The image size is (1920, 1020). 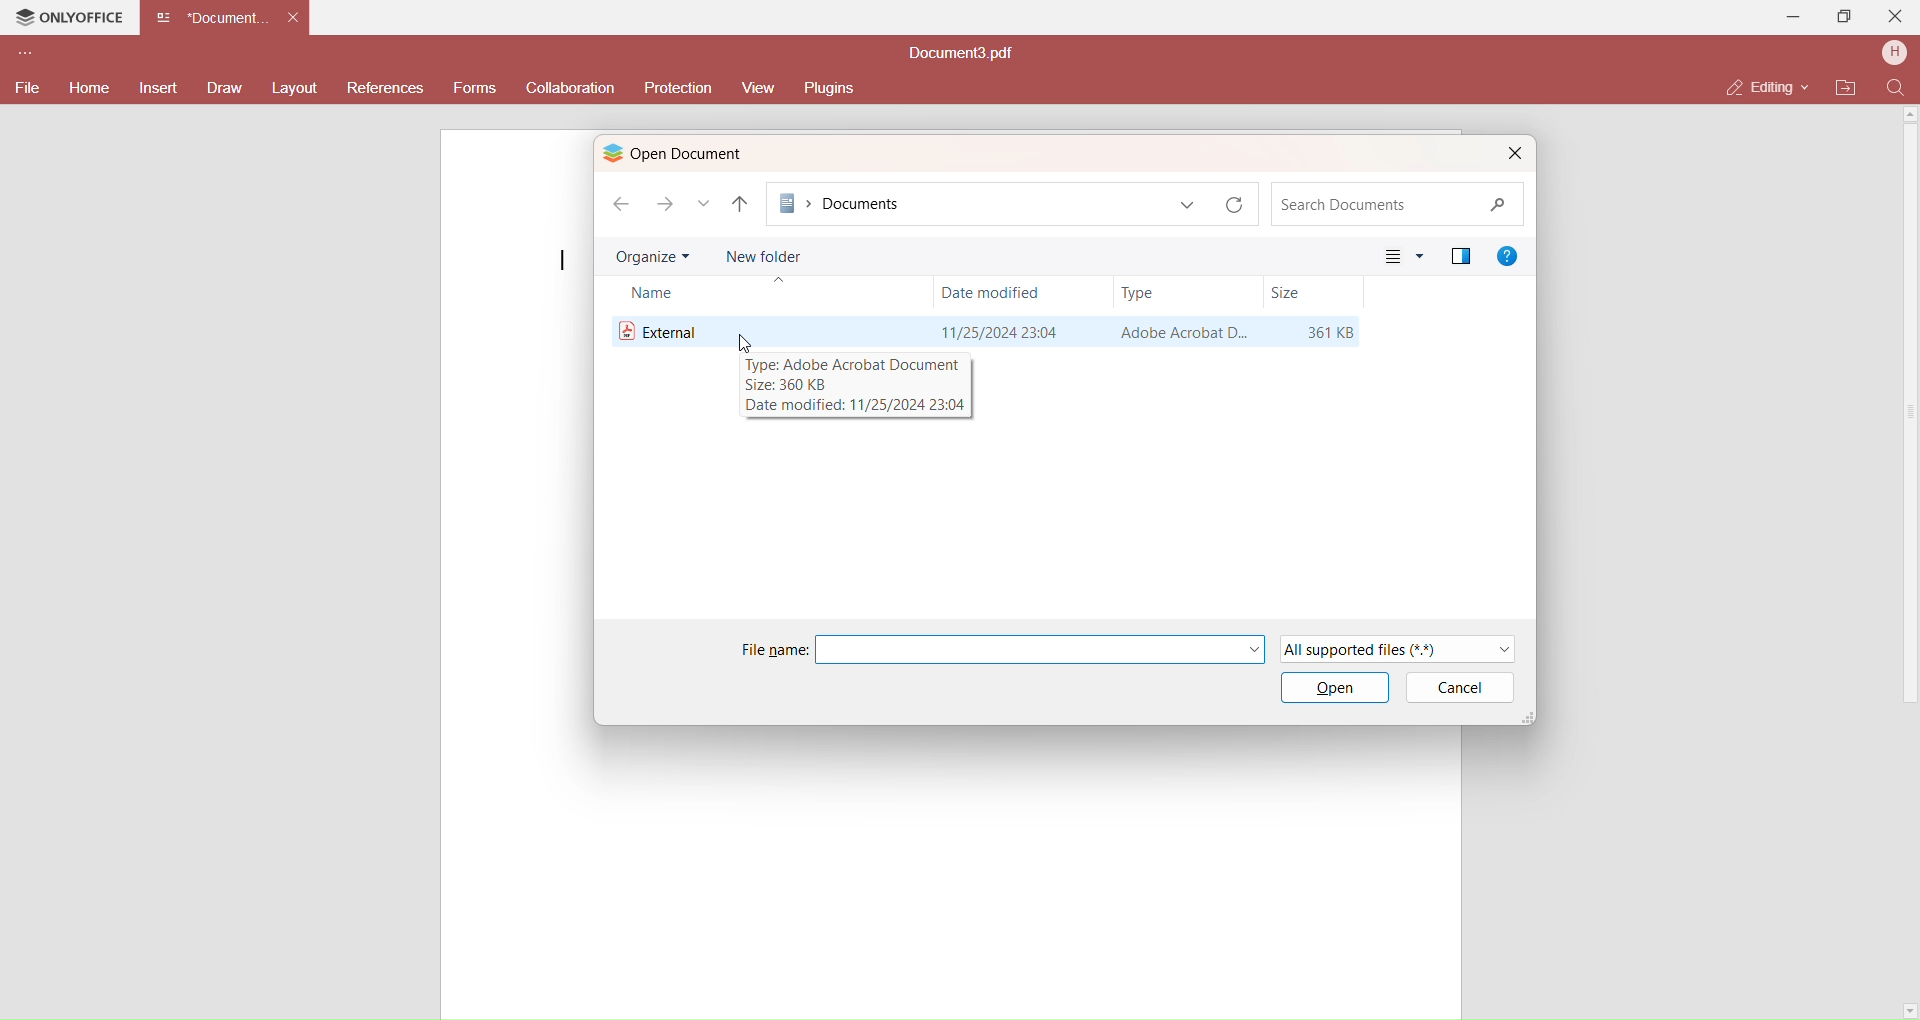 What do you see at coordinates (1460, 254) in the screenshot?
I see `Preview` at bounding box center [1460, 254].